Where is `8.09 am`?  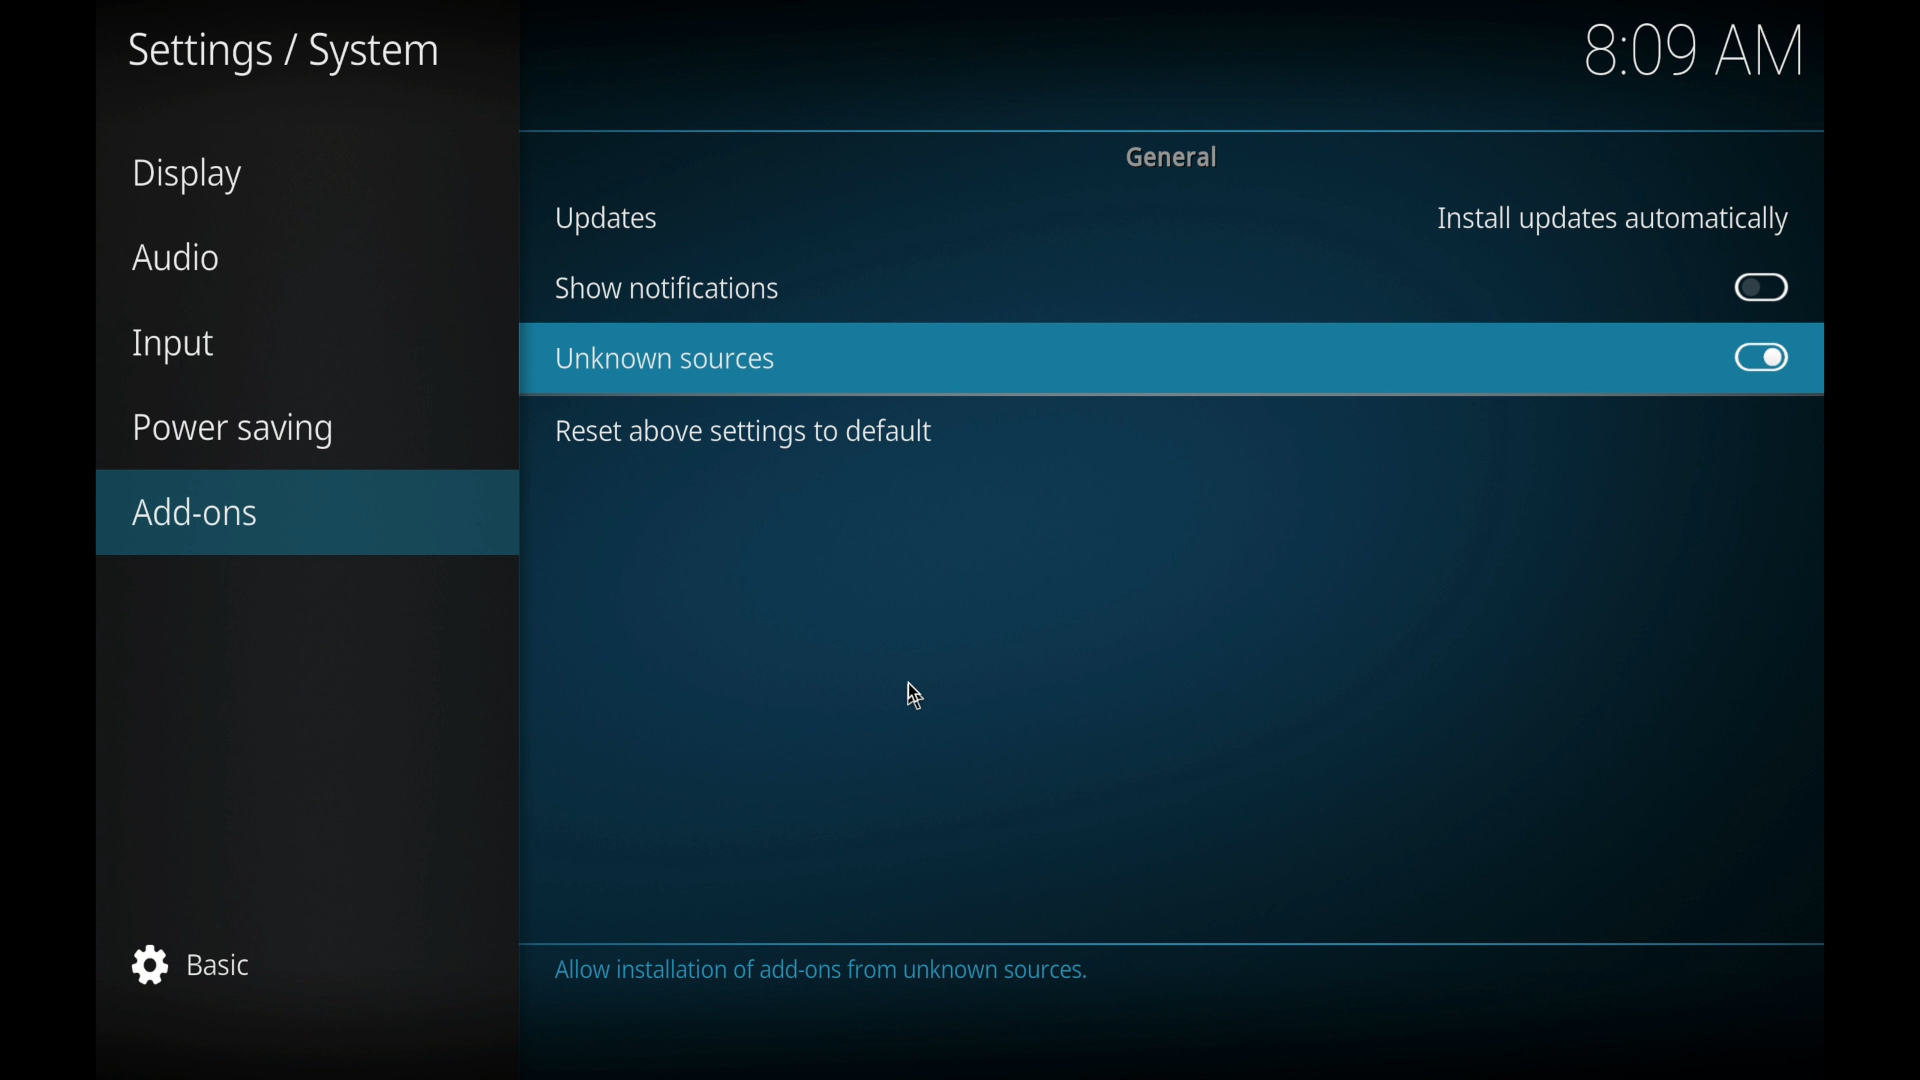 8.09 am is located at coordinates (1697, 49).